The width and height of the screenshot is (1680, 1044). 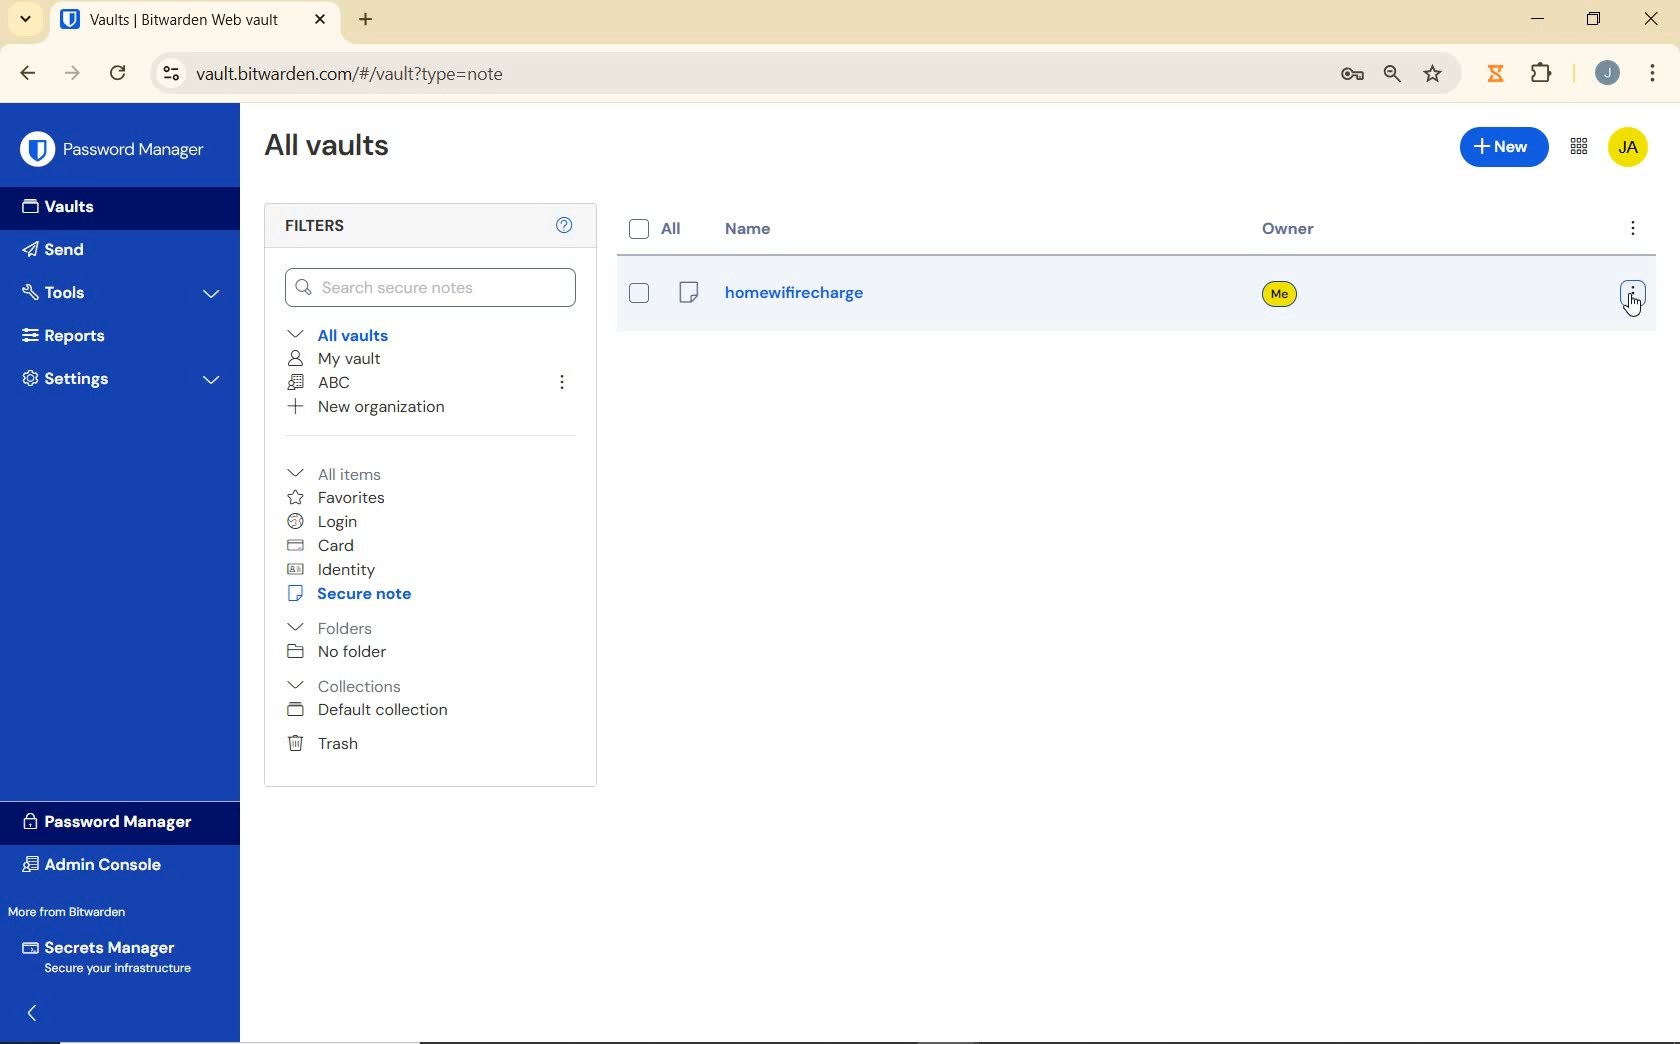 What do you see at coordinates (72, 73) in the screenshot?
I see `forward` at bounding box center [72, 73].